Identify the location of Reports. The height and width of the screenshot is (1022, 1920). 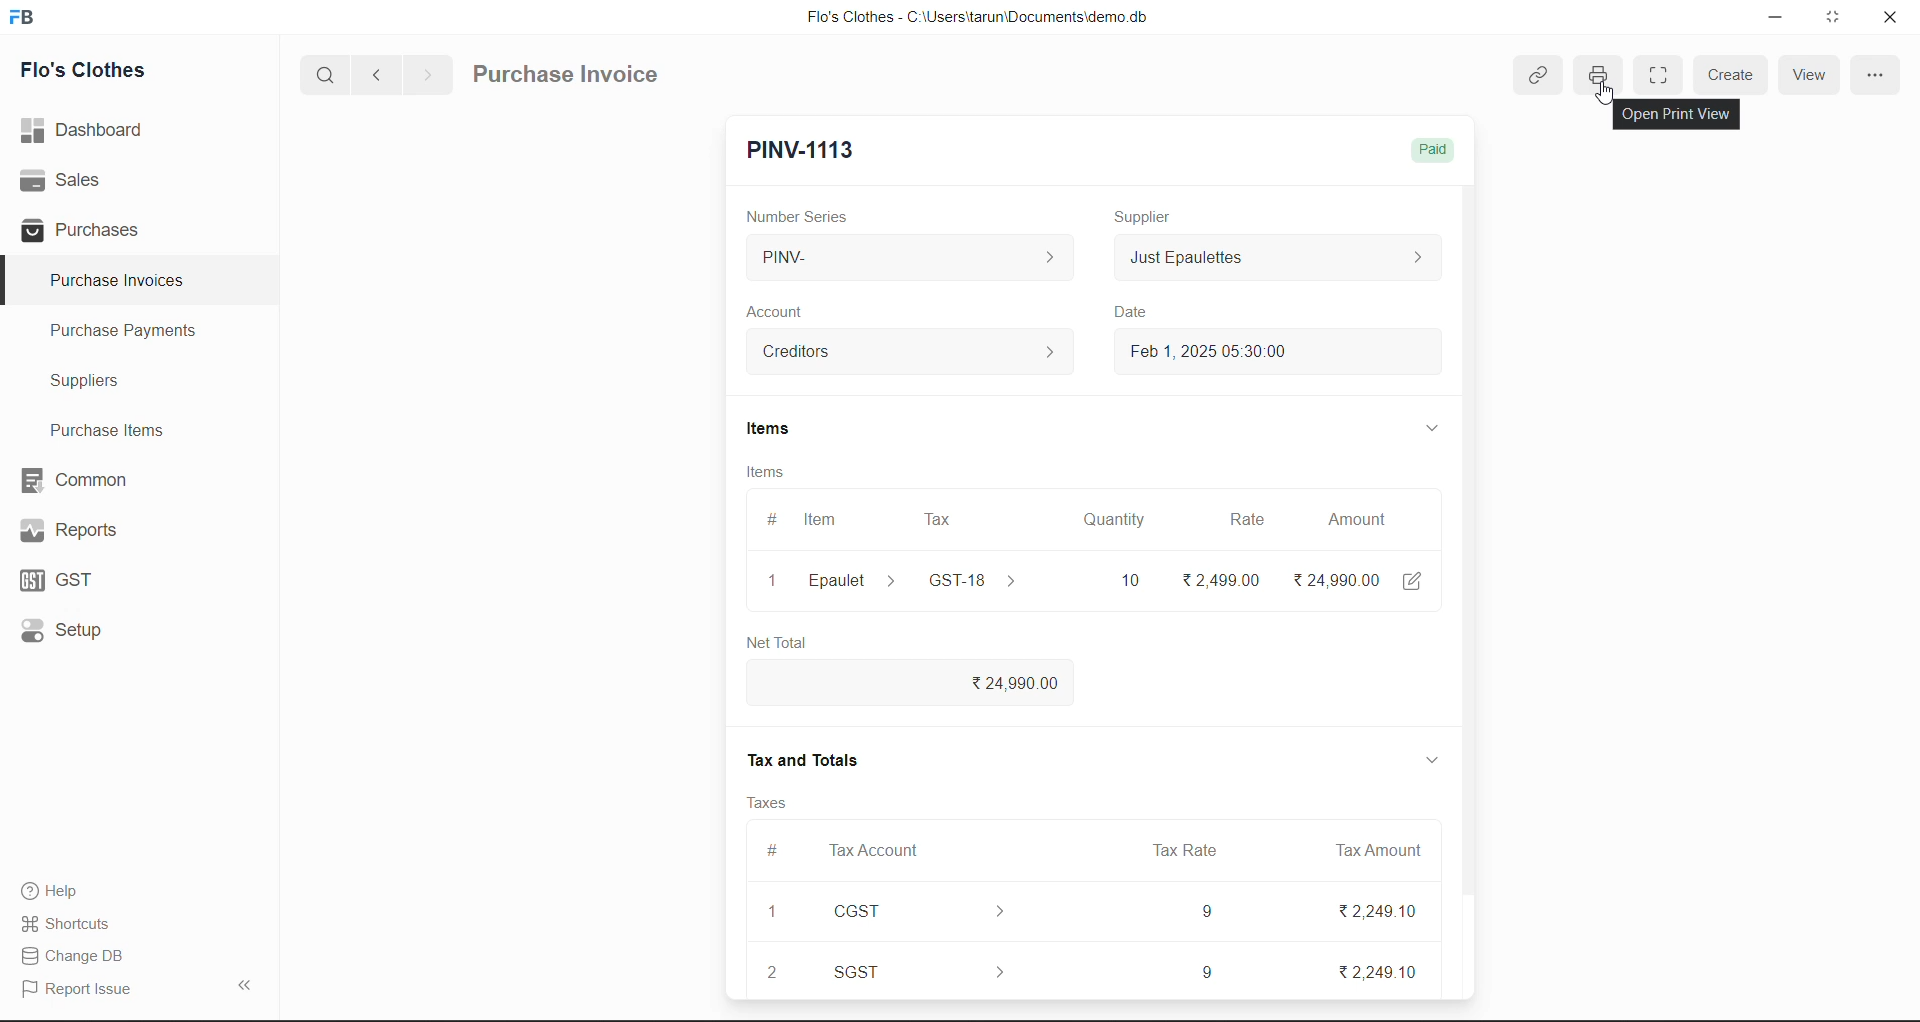
(90, 529).